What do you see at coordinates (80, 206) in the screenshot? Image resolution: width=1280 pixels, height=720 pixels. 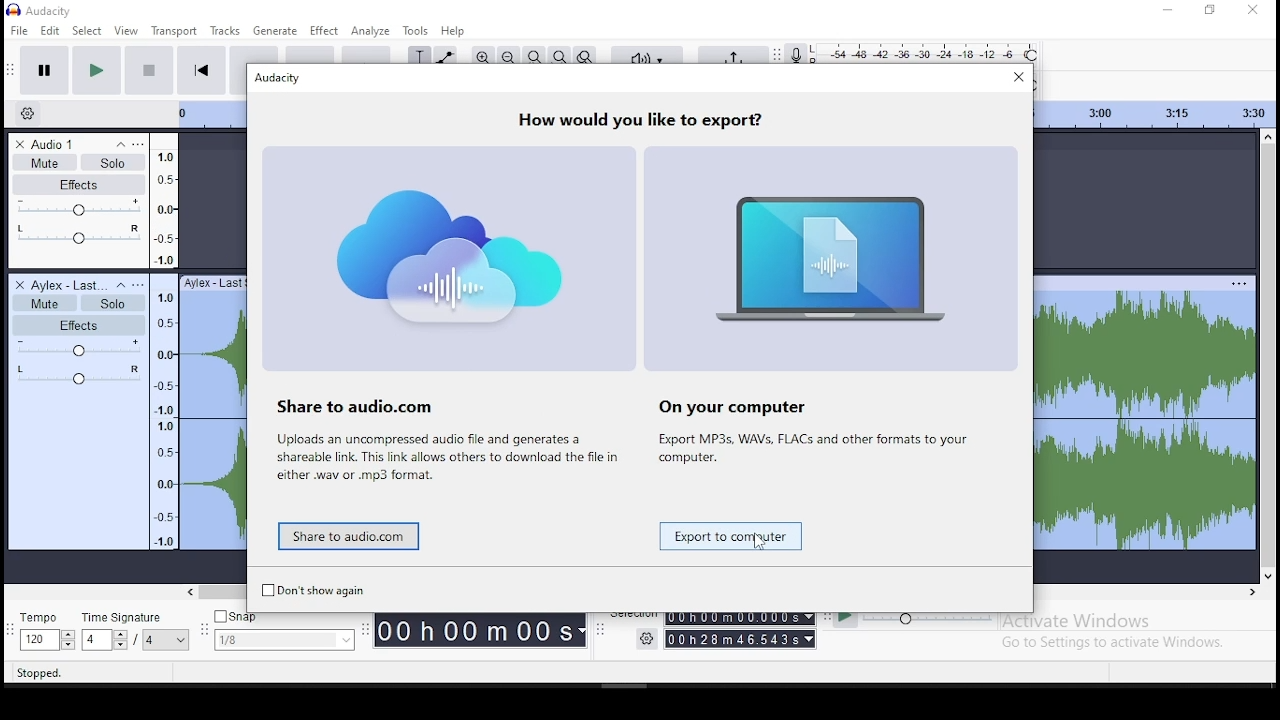 I see `volume` at bounding box center [80, 206].